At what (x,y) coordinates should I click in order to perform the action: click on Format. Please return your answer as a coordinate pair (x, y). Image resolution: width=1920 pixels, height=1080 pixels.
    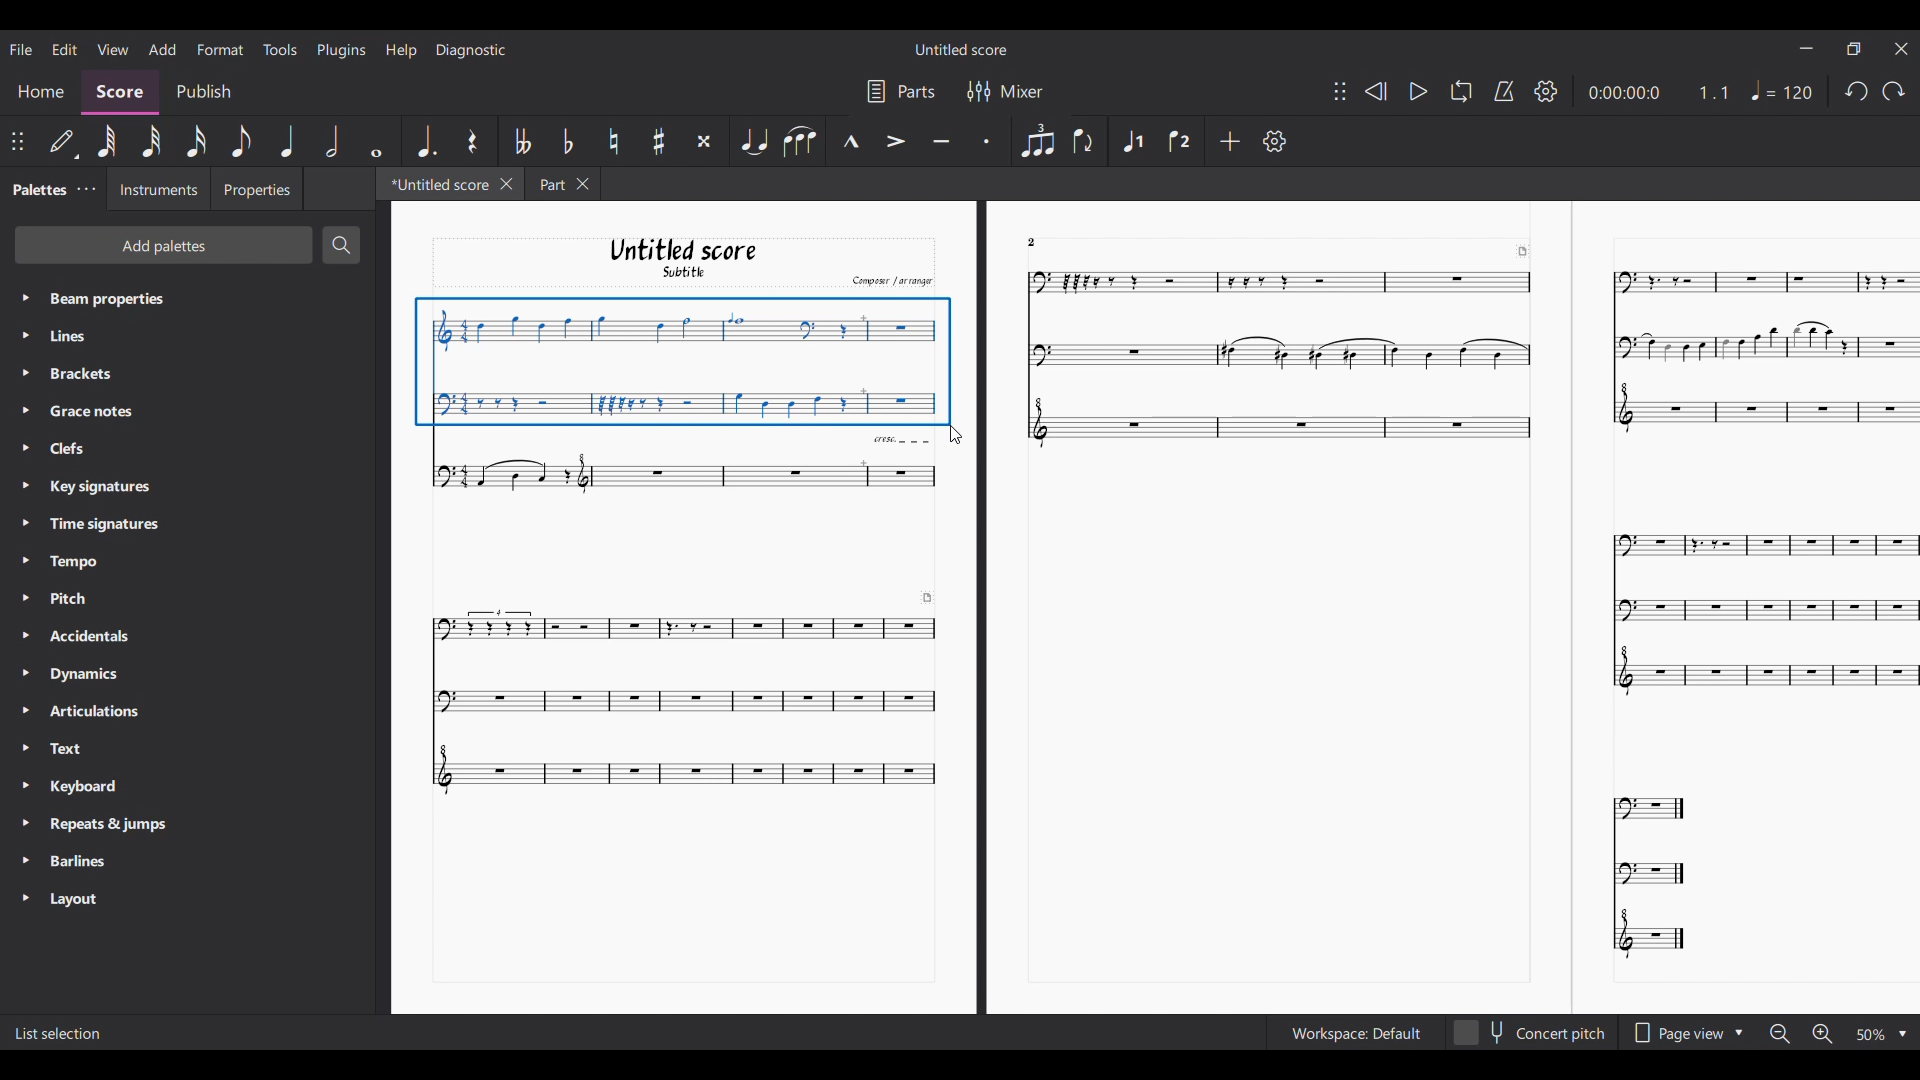
    Looking at the image, I should click on (221, 49).